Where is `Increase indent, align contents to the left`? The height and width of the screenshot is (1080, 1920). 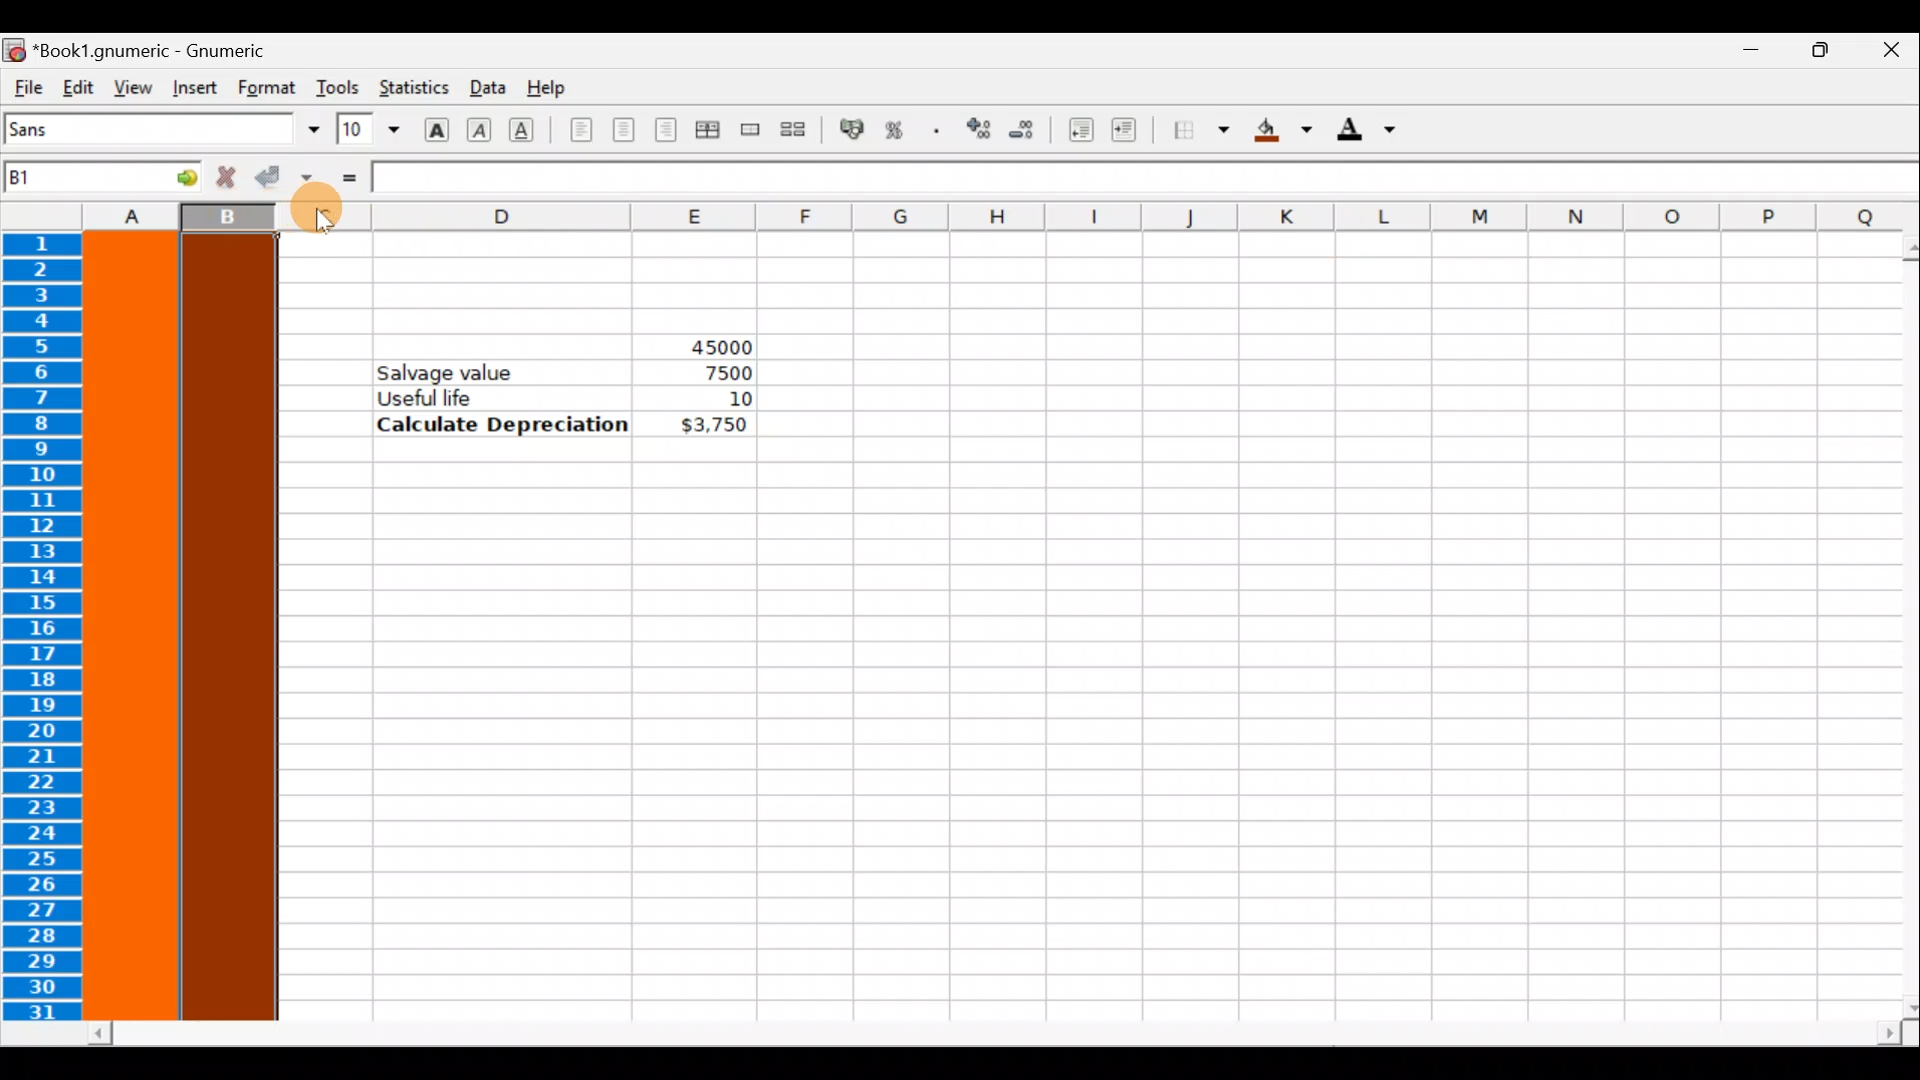 Increase indent, align contents to the left is located at coordinates (1133, 132).